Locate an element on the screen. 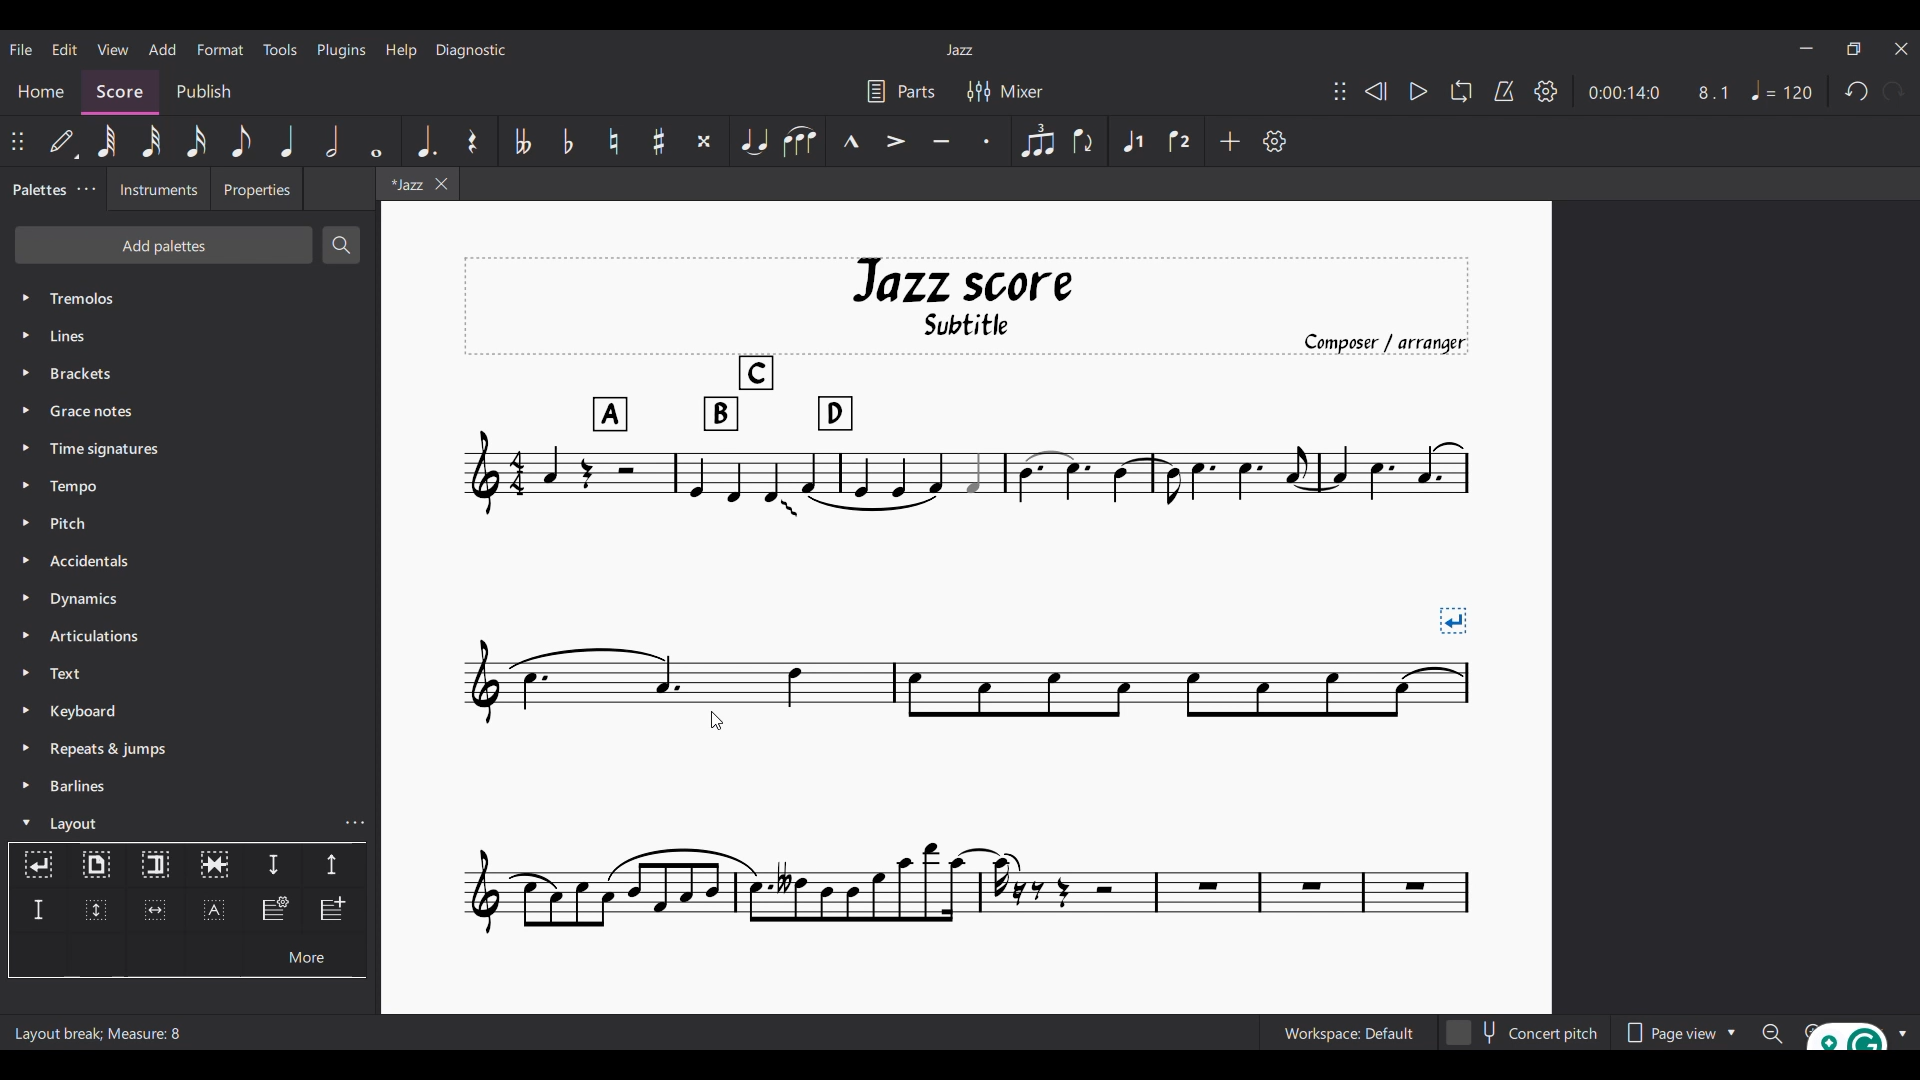  Augmentation dot is located at coordinates (426, 141).